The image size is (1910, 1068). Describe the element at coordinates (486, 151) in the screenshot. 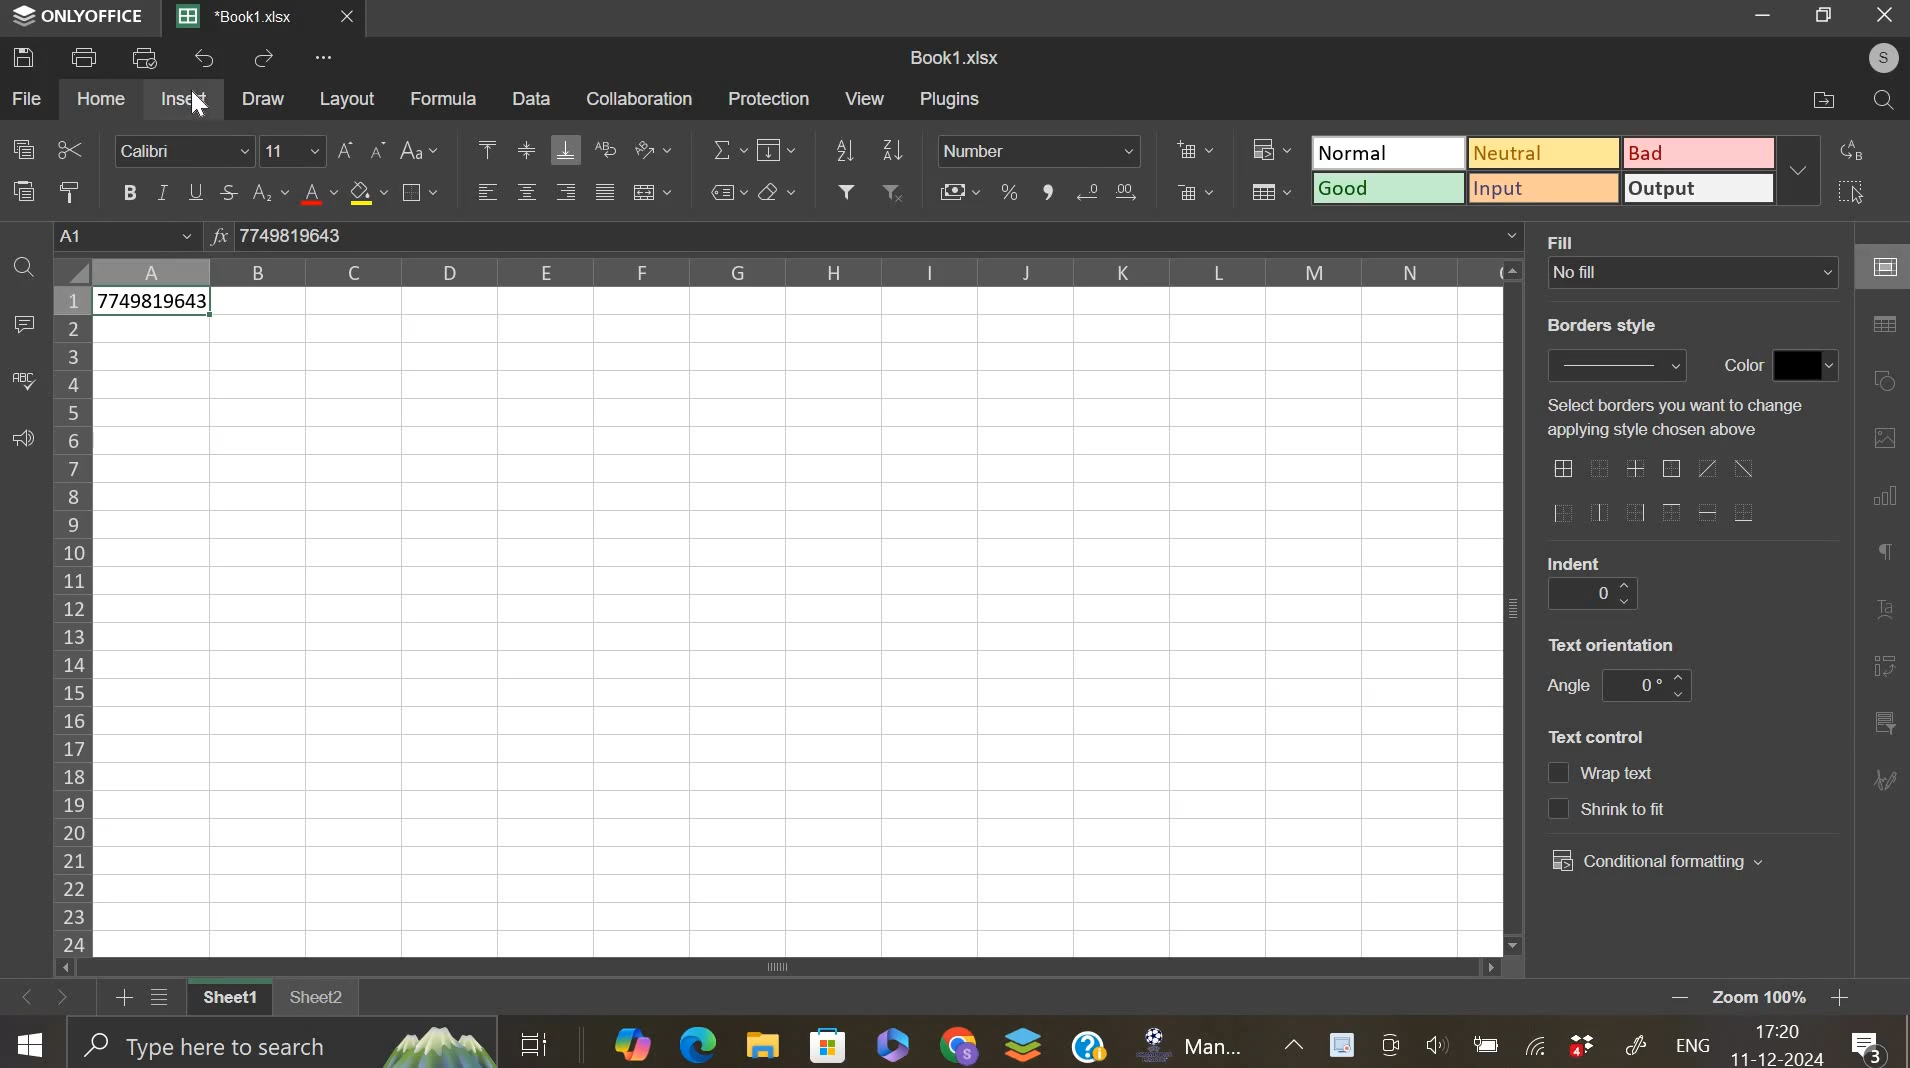

I see `align top` at that location.